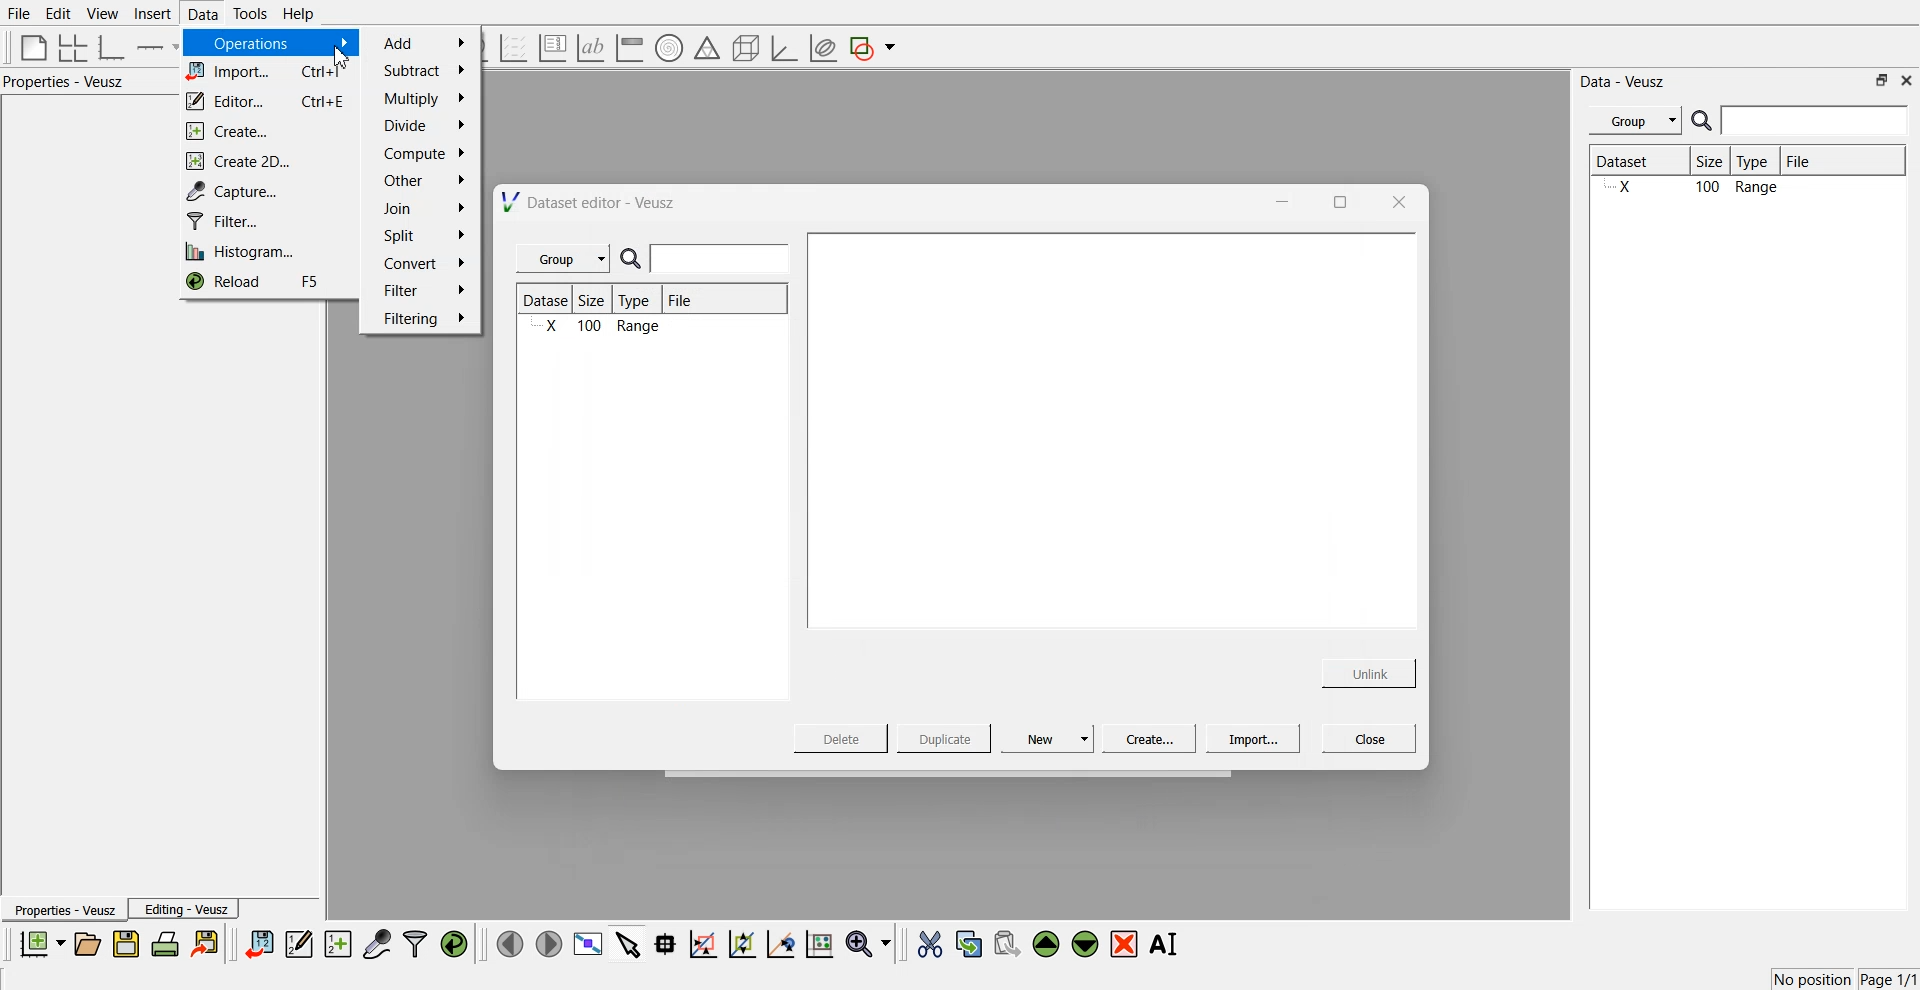  Describe the element at coordinates (258, 944) in the screenshot. I see `import data sets` at that location.